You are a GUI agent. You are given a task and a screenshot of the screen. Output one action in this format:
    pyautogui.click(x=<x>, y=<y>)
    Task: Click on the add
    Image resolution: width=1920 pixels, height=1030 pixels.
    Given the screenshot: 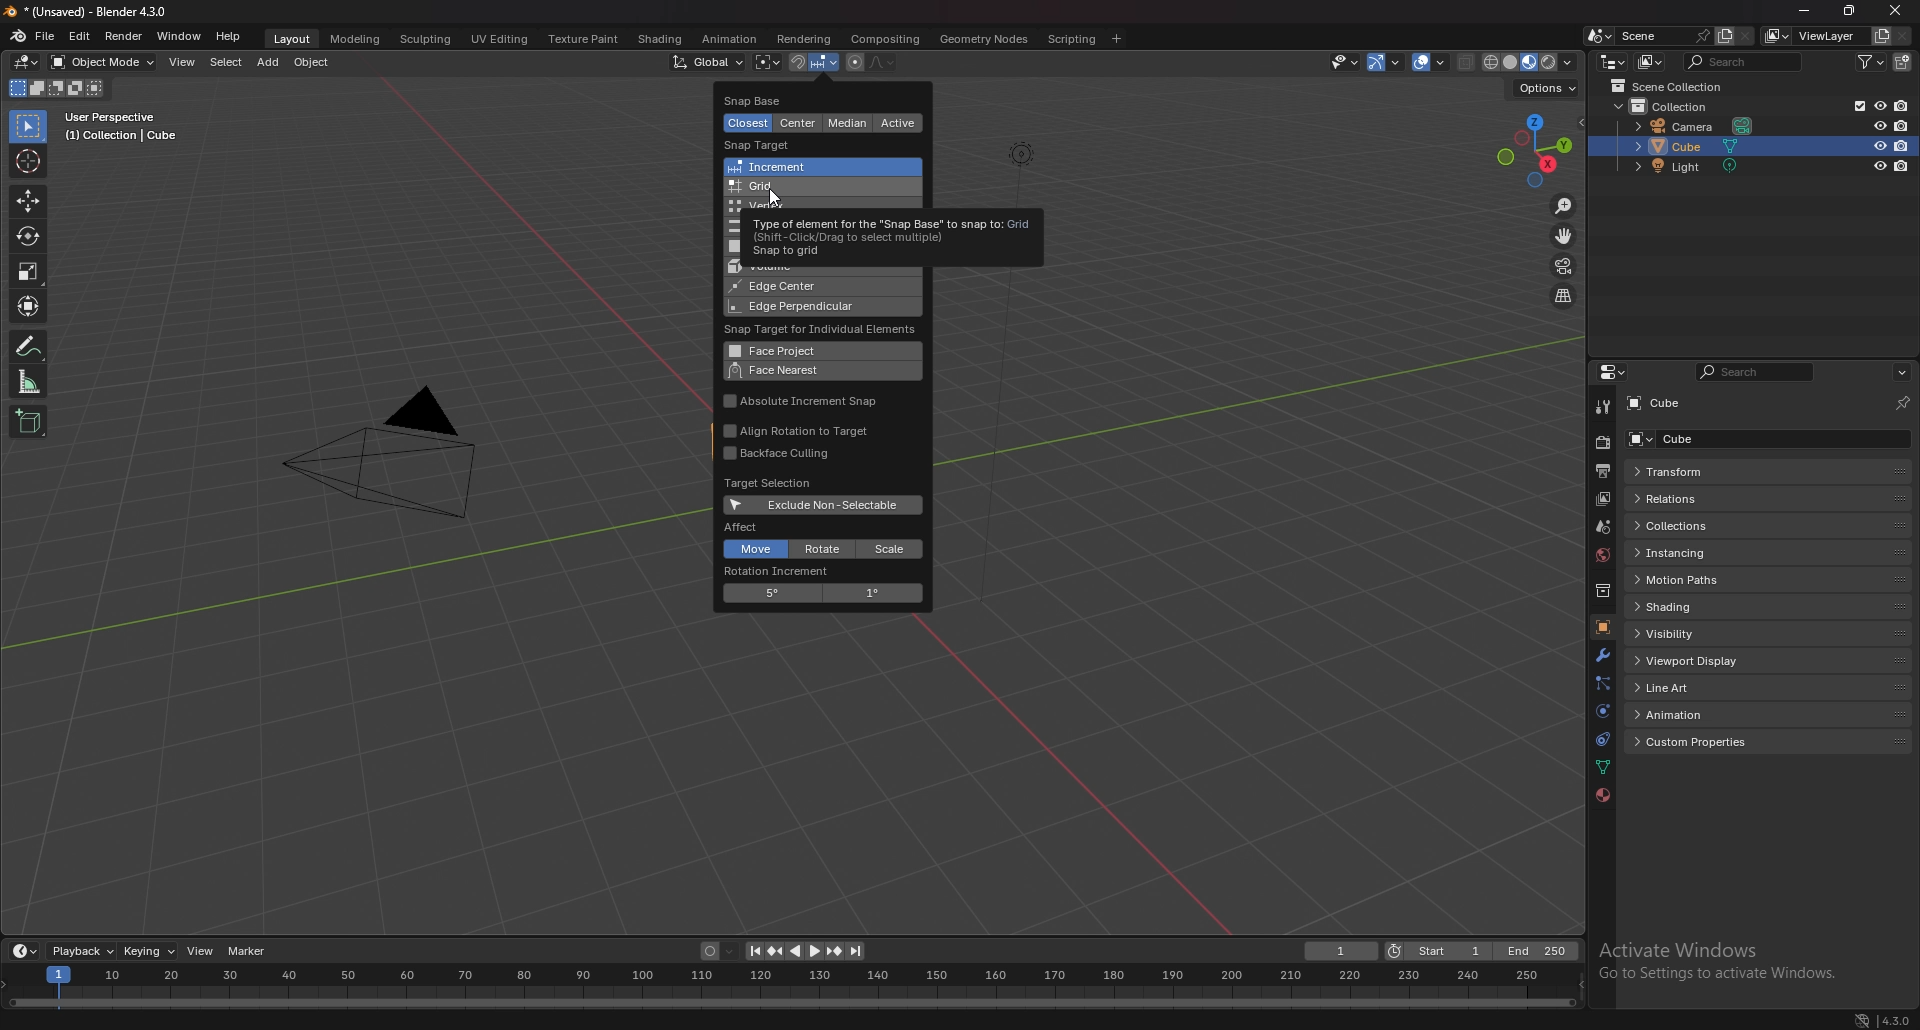 What is the action you would take?
    pyautogui.click(x=267, y=62)
    